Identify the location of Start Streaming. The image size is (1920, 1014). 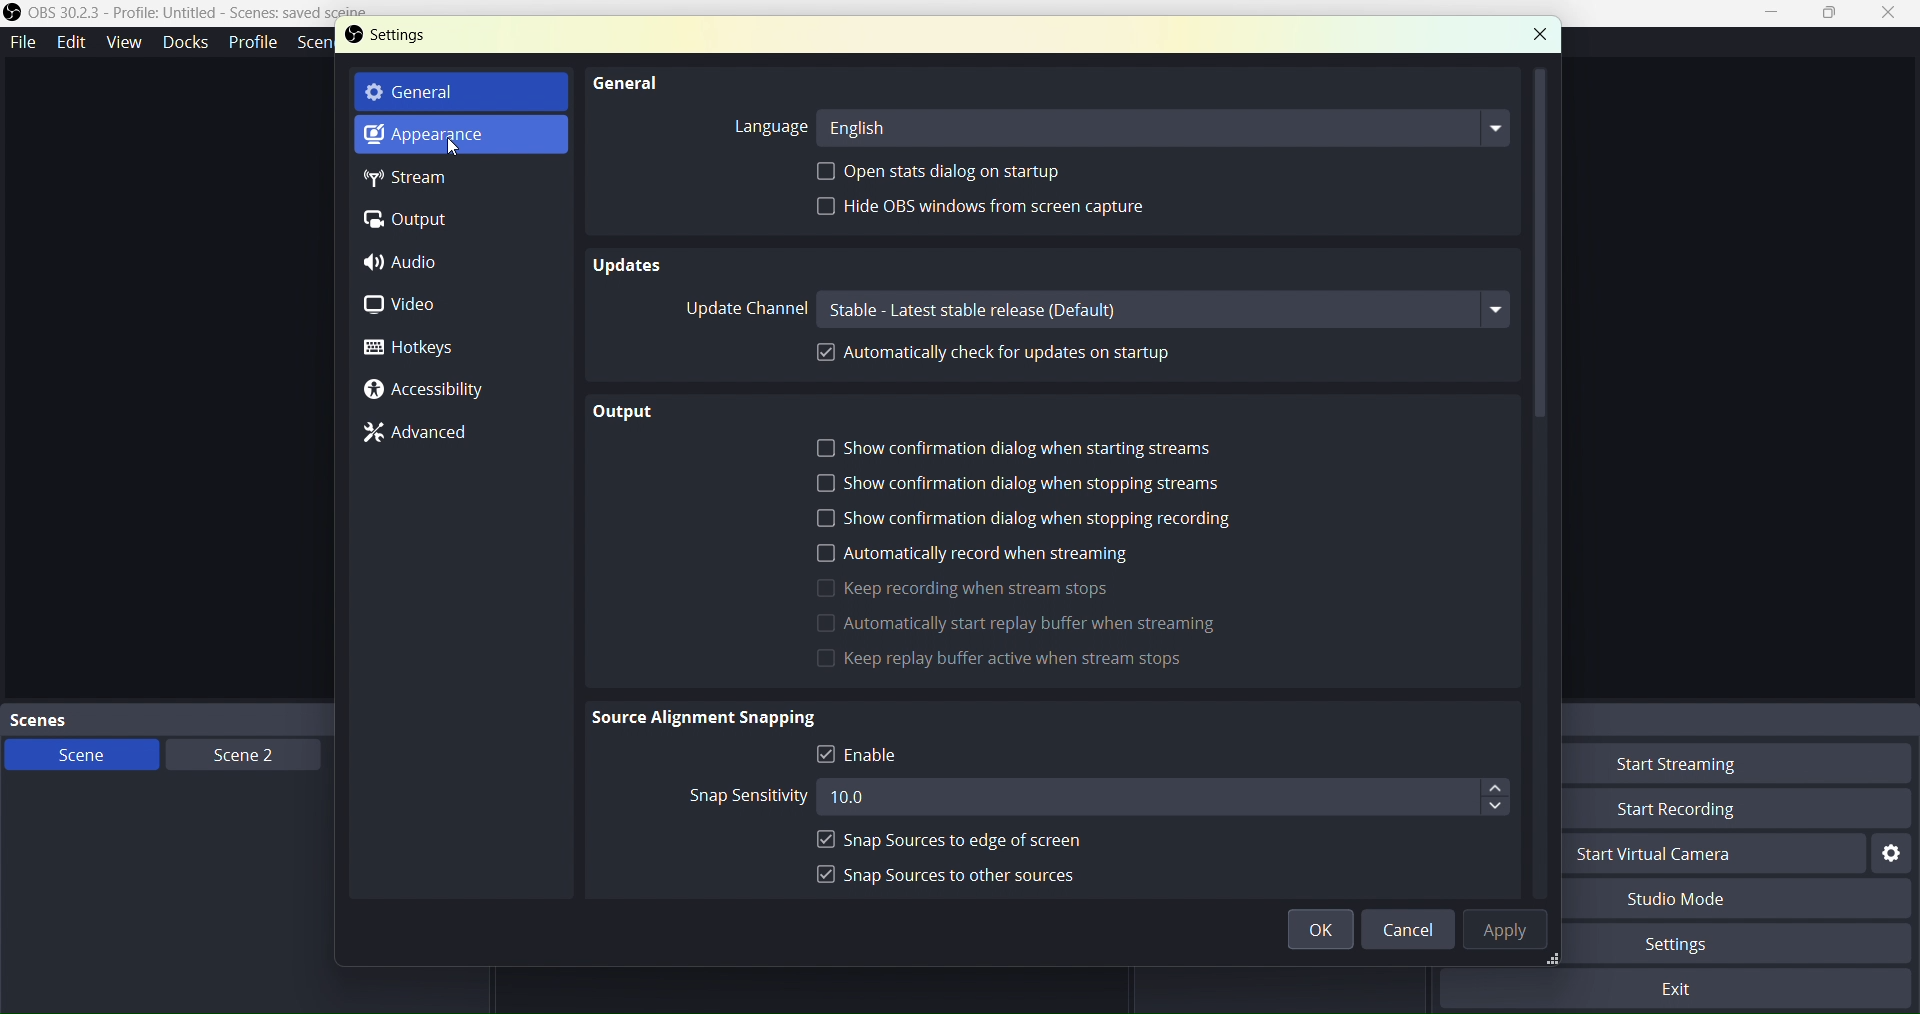
(1713, 767).